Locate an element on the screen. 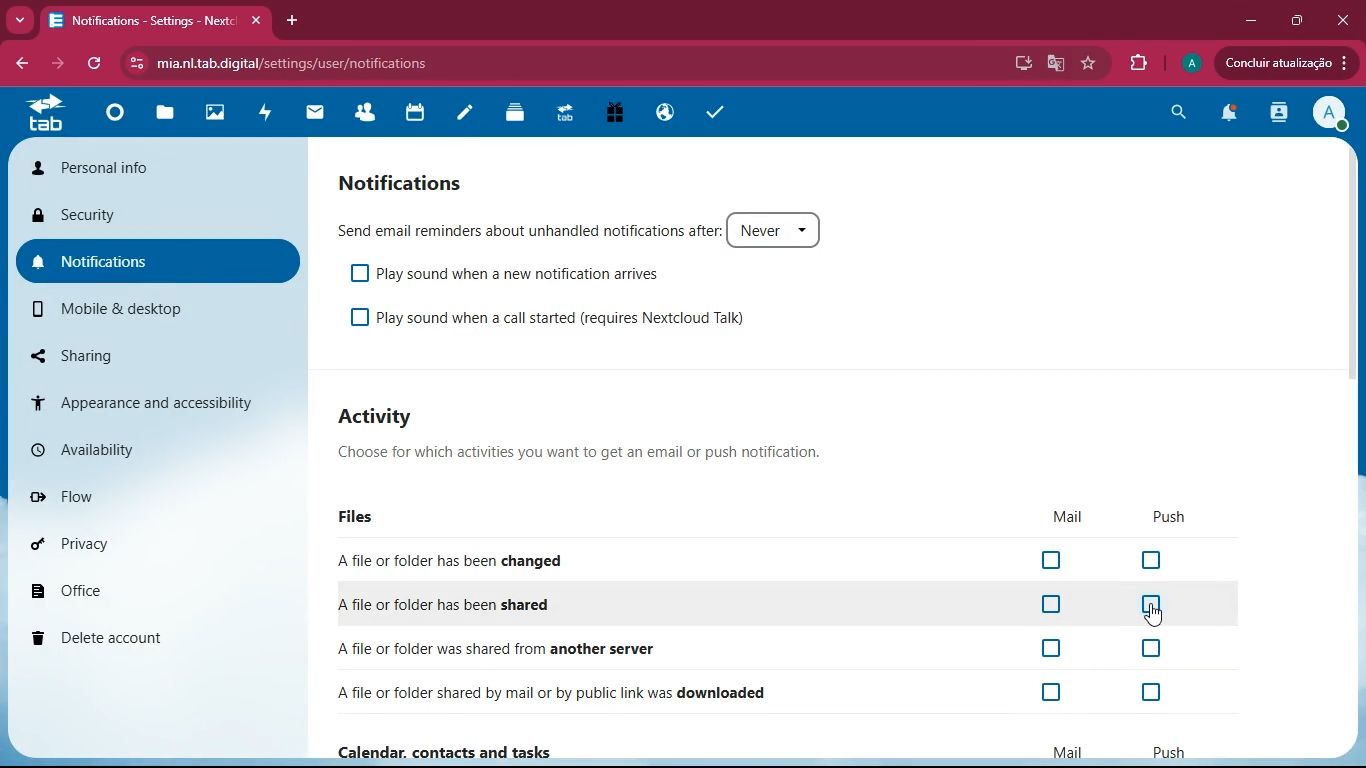 This screenshot has width=1366, height=768. flow is located at coordinates (102, 495).